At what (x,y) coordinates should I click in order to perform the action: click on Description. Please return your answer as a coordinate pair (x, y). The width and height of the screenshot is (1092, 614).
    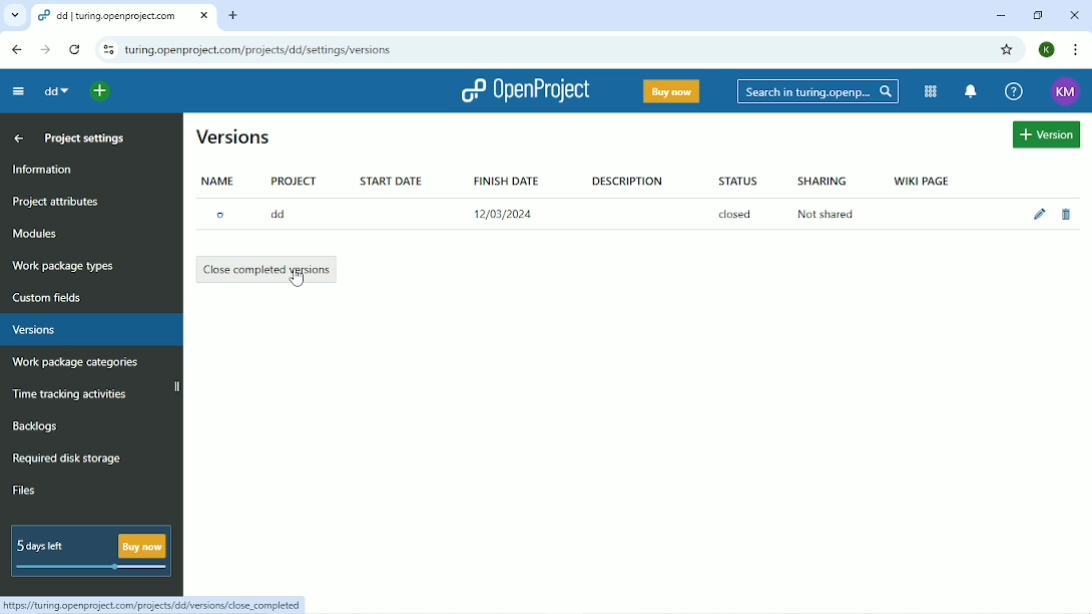
    Looking at the image, I should click on (629, 179).